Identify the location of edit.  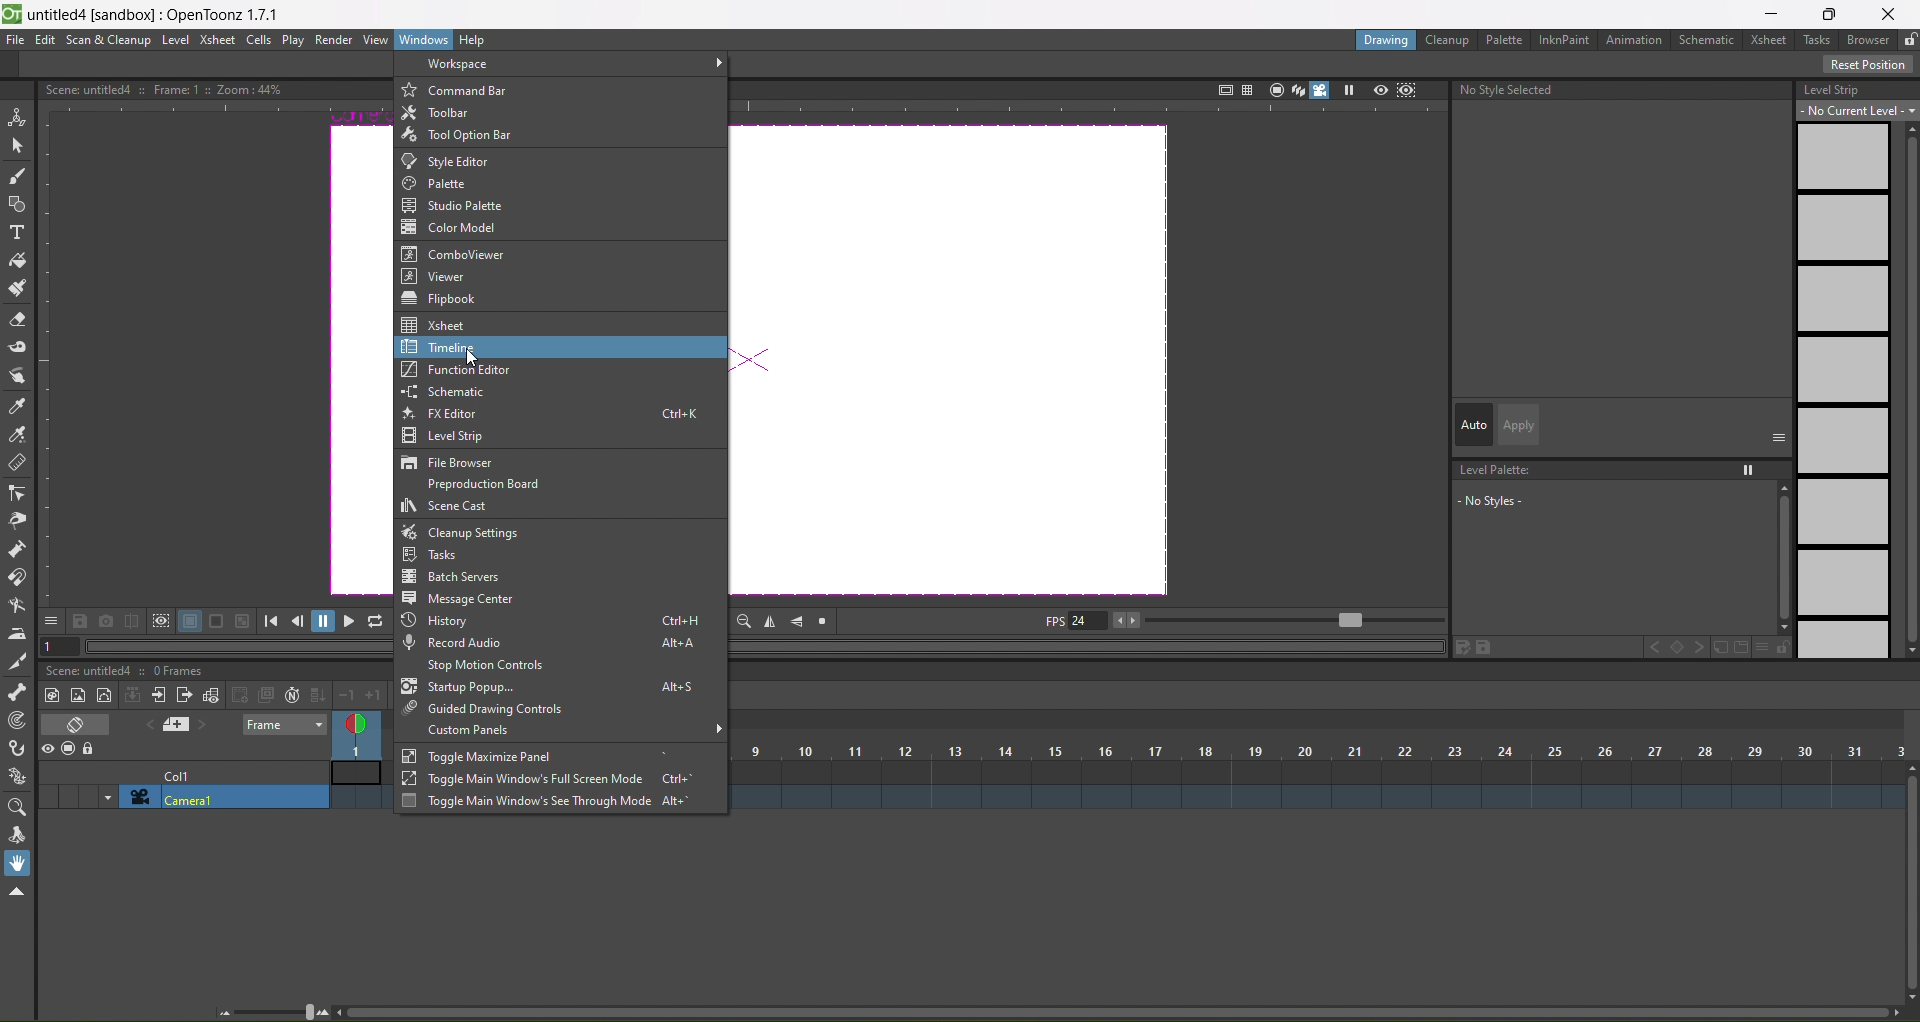
(45, 40).